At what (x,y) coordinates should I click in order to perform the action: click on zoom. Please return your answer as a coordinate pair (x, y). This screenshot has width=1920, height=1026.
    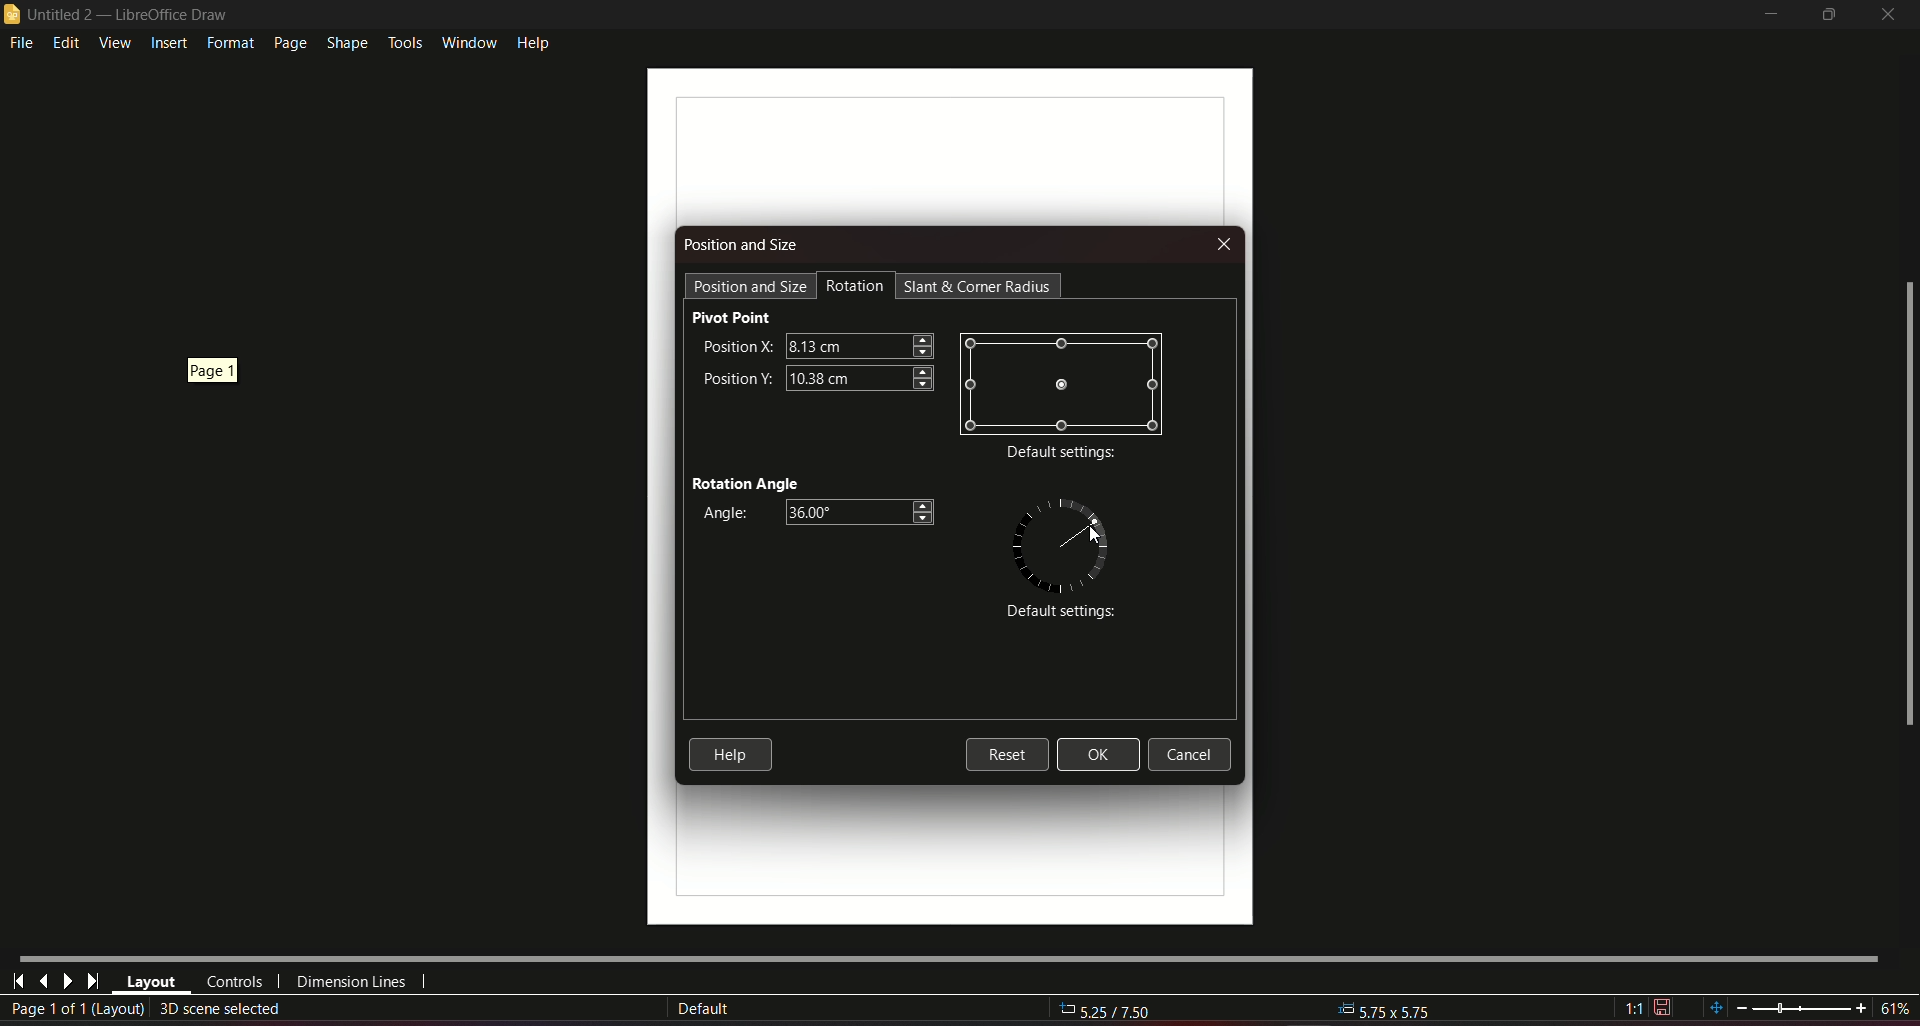
    Looking at the image, I should click on (1807, 1006).